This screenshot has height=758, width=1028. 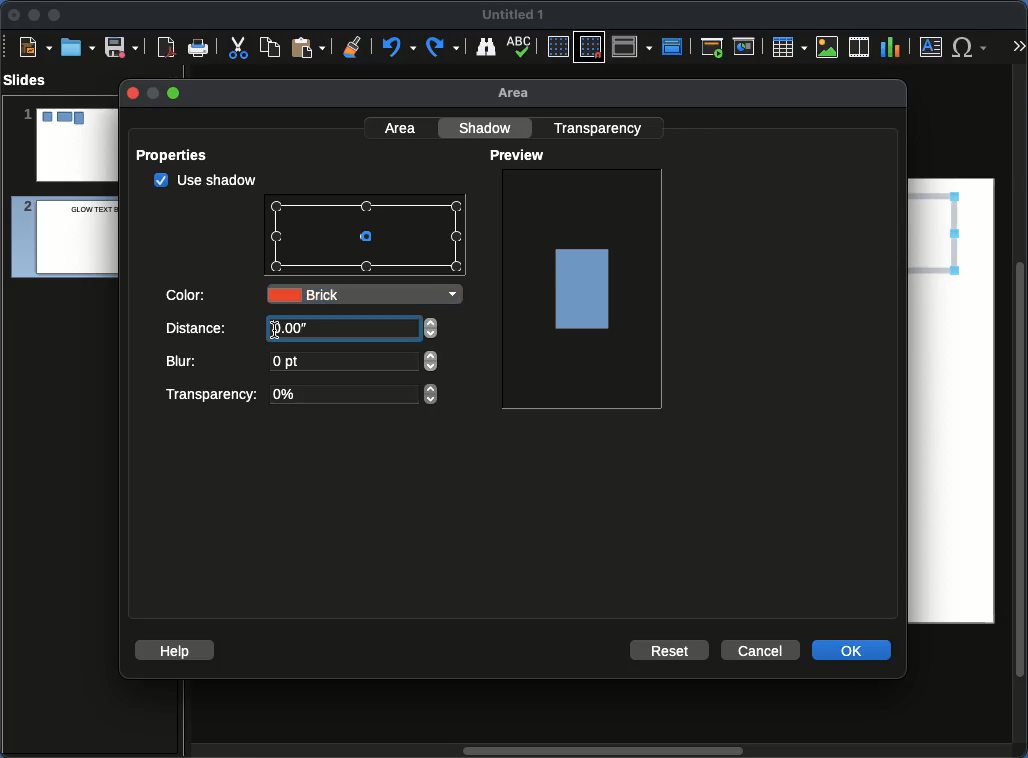 I want to click on More, so click(x=1018, y=48).